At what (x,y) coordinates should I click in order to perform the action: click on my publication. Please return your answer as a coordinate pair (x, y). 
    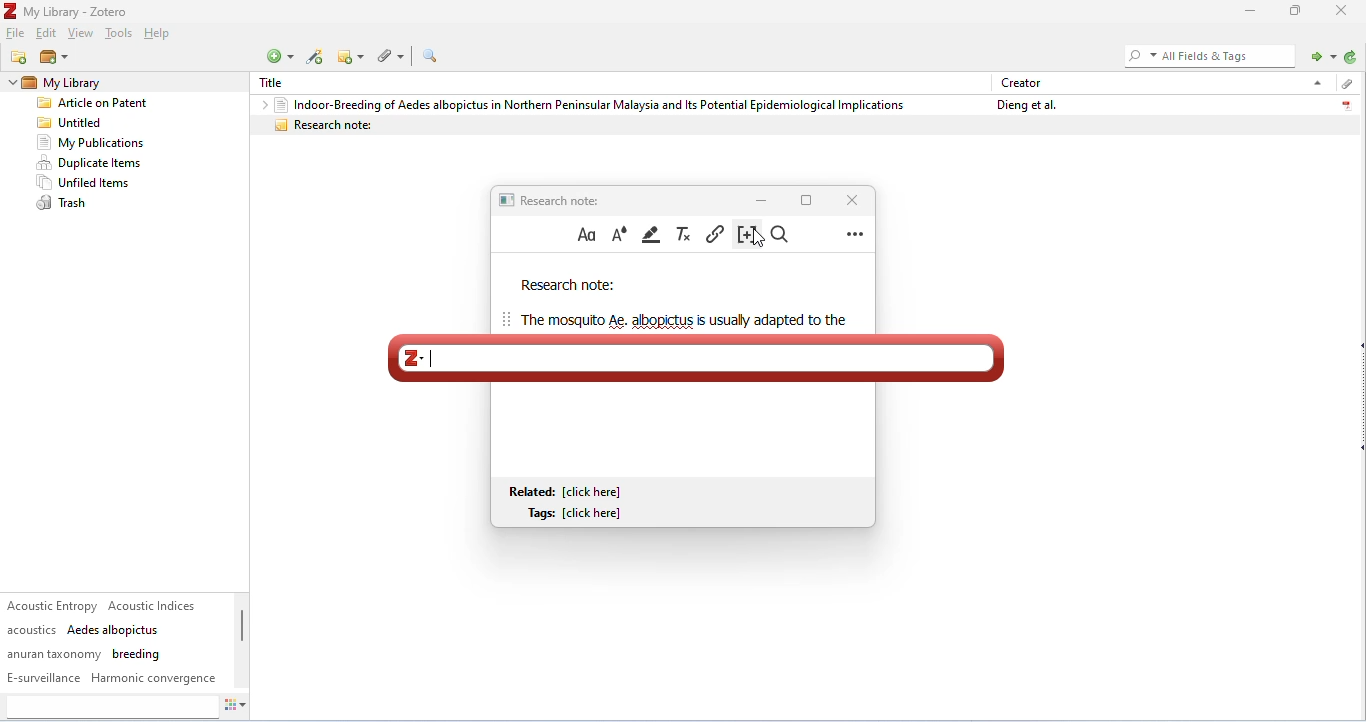
    Looking at the image, I should click on (90, 143).